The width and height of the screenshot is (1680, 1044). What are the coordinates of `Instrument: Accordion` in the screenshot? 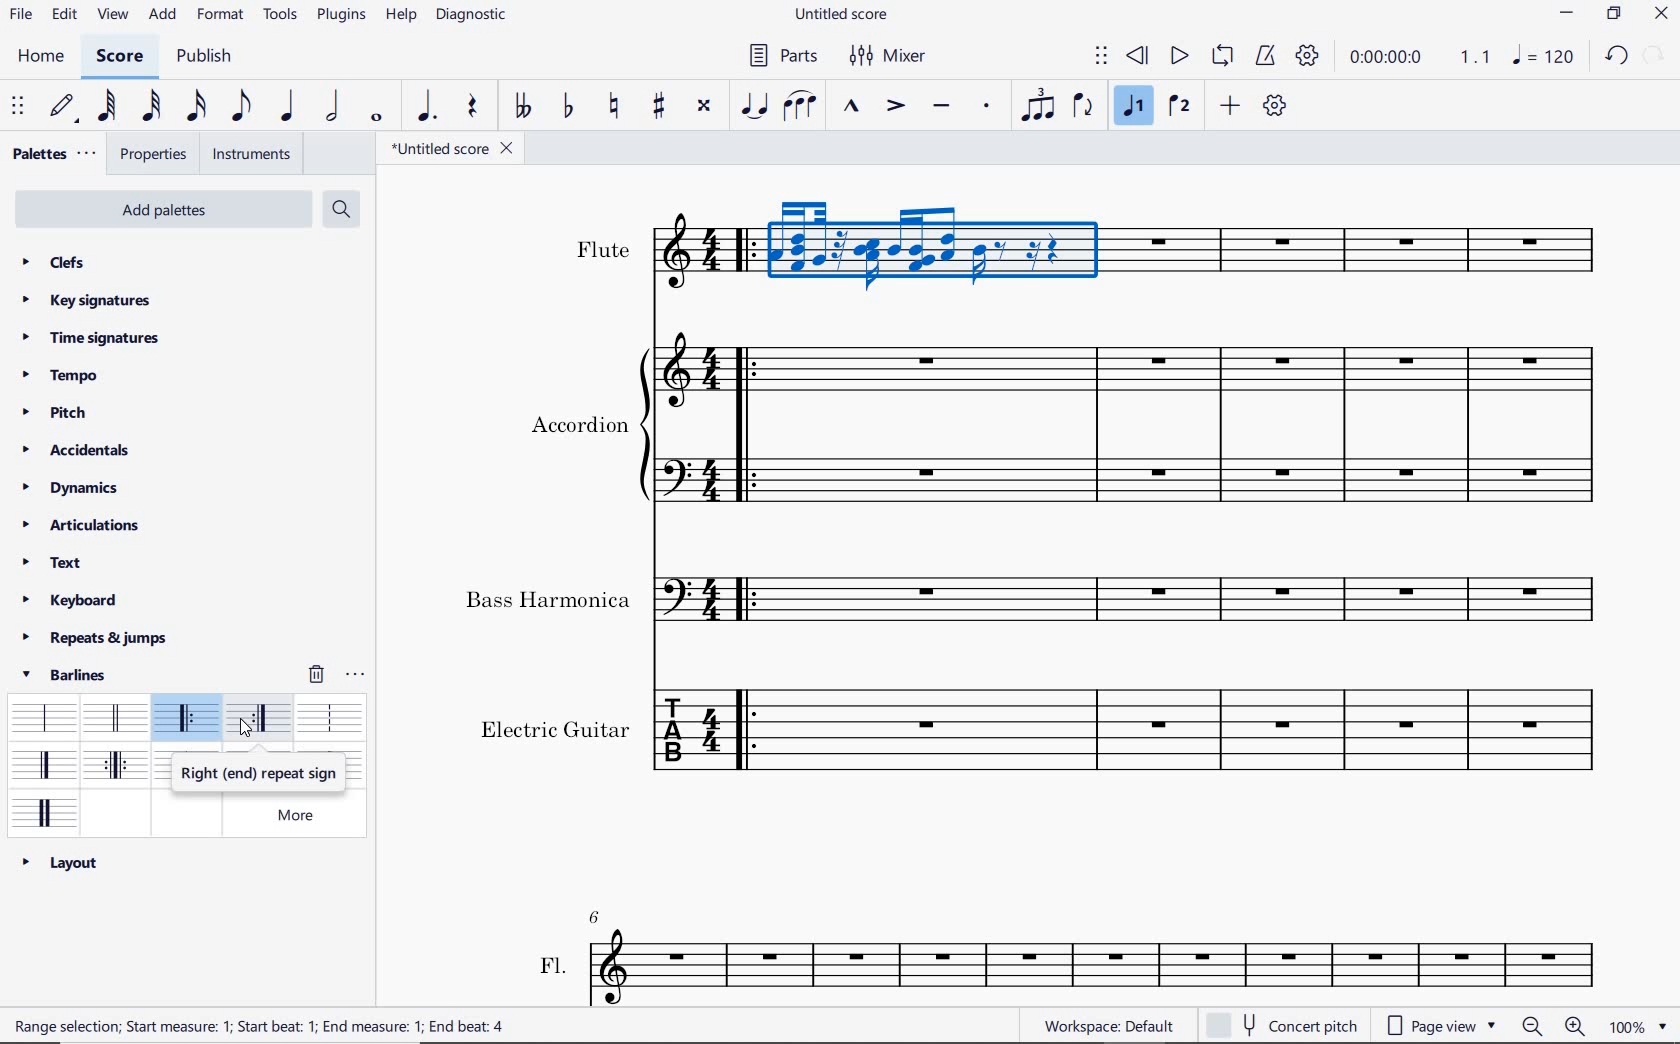 It's located at (681, 418).